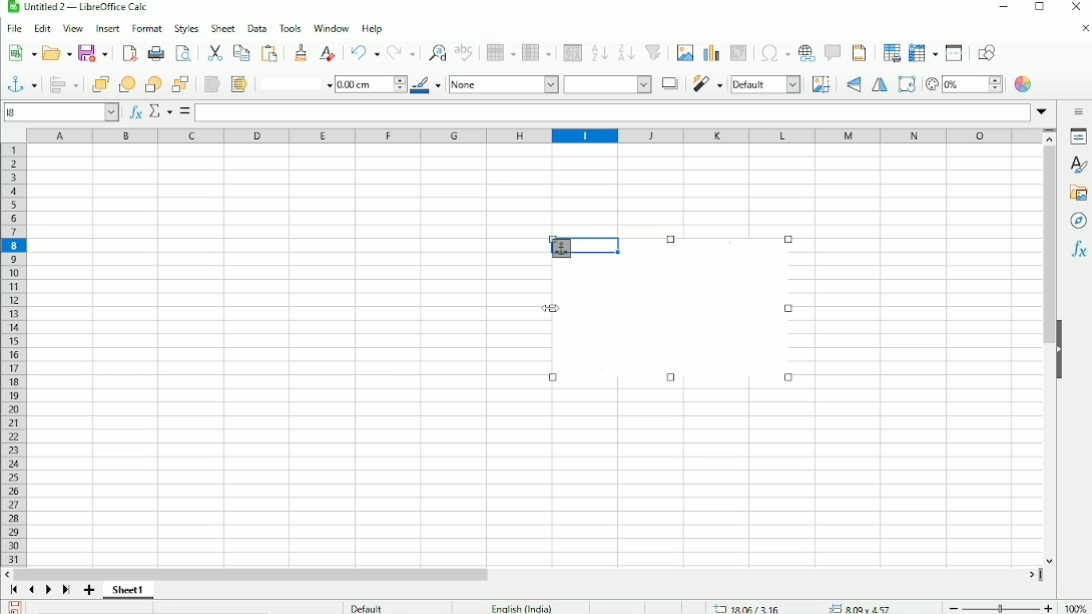  Describe the element at coordinates (153, 84) in the screenshot. I see `back one` at that location.